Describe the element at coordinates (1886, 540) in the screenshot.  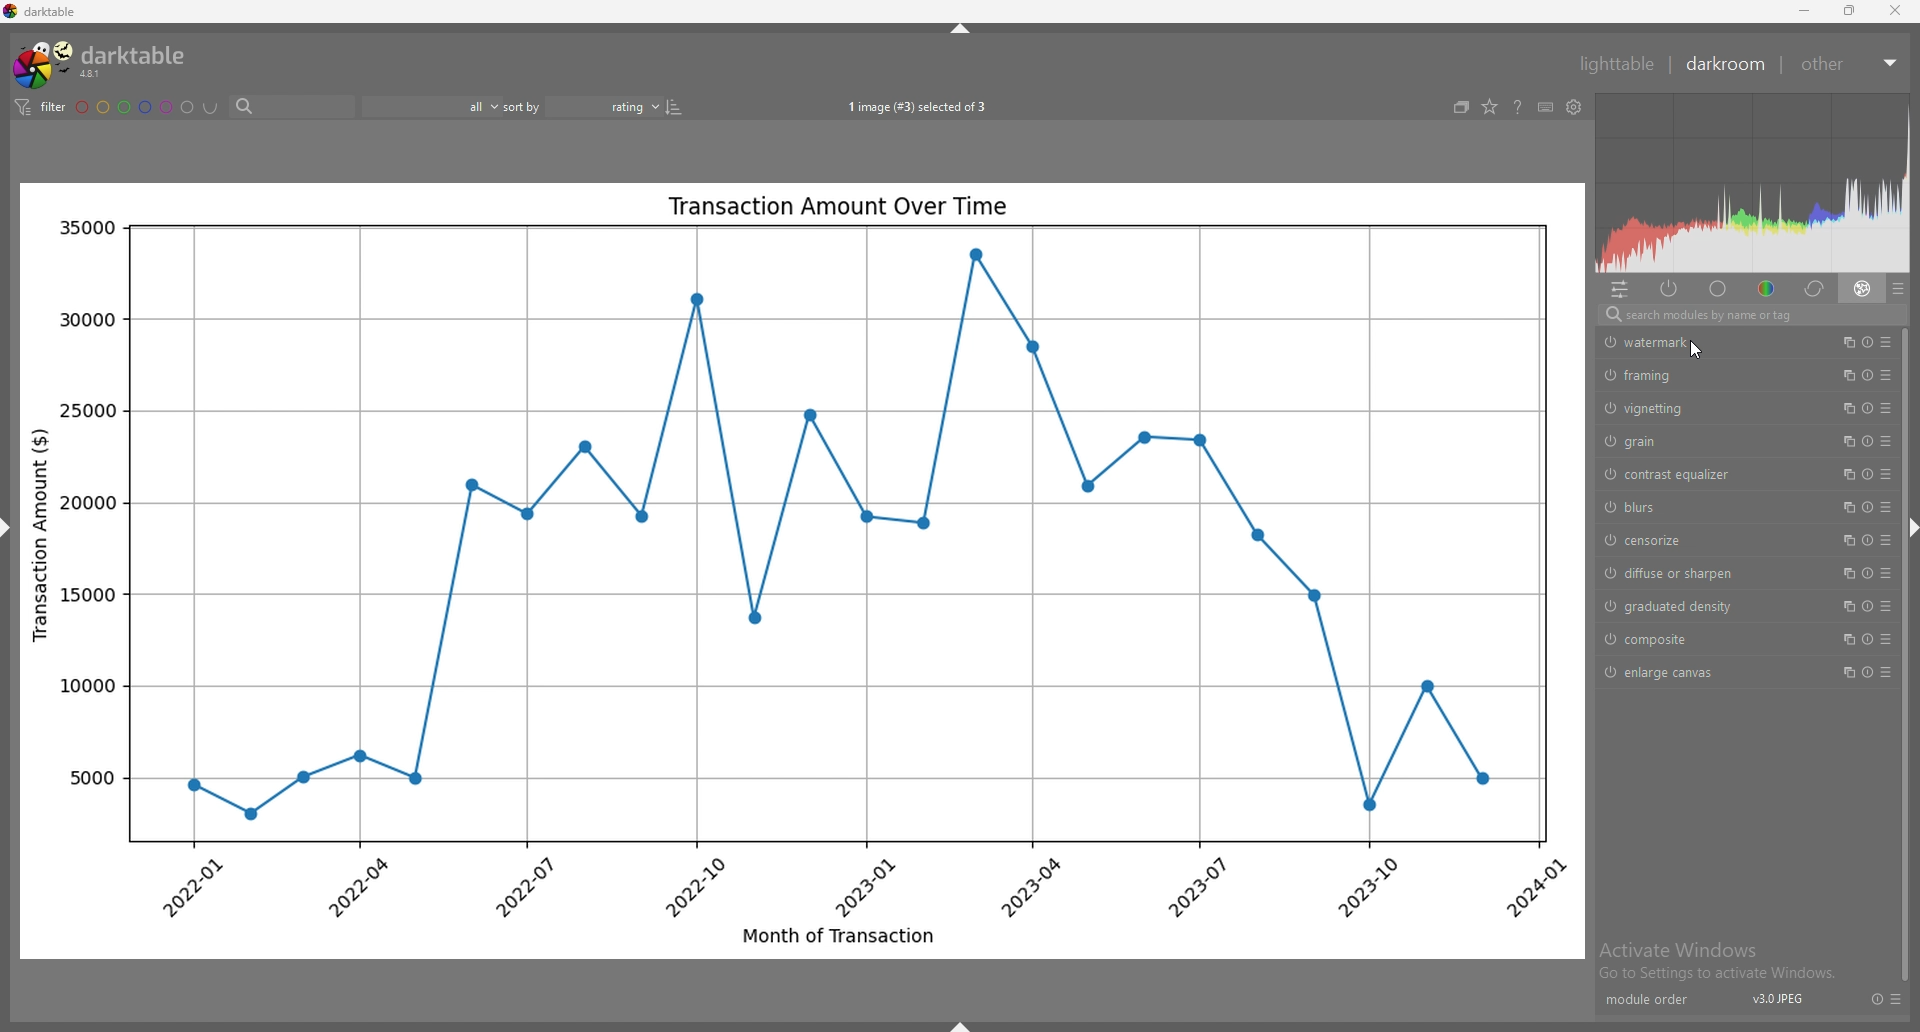
I see `presets` at that location.